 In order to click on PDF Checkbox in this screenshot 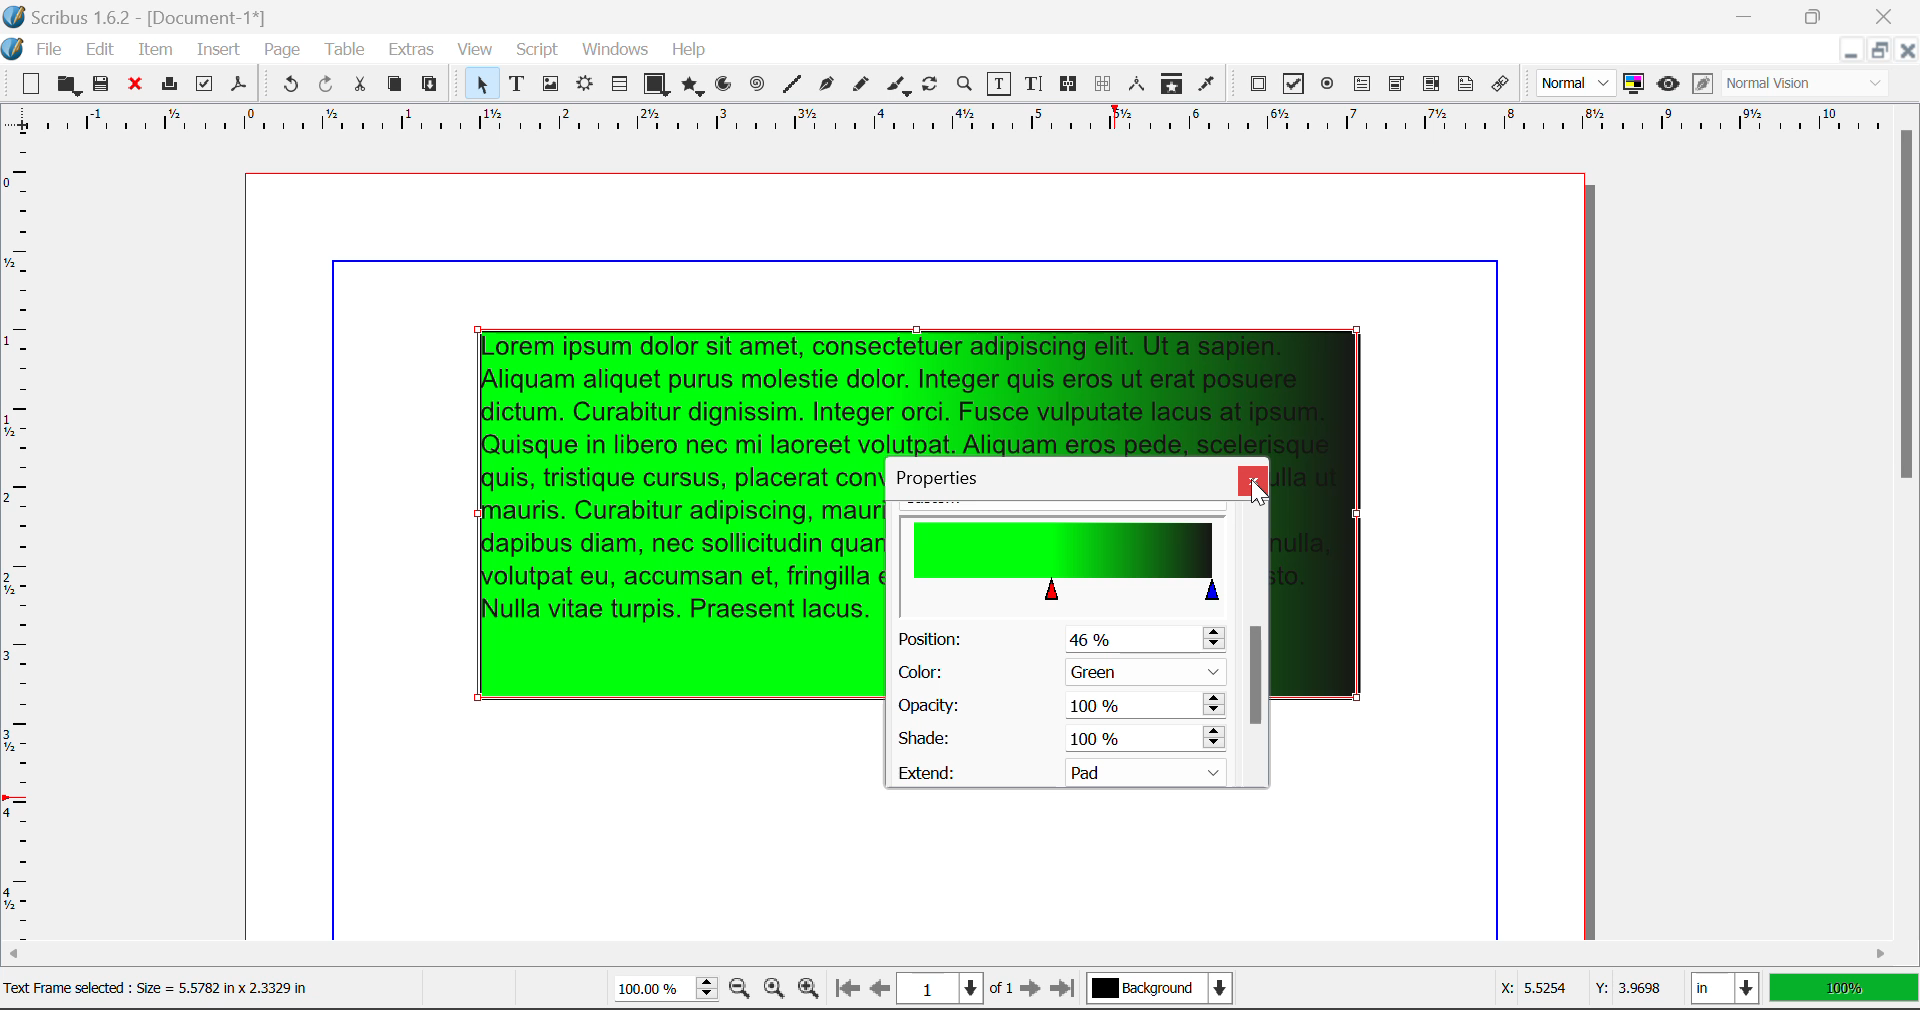, I will do `click(1292, 84)`.